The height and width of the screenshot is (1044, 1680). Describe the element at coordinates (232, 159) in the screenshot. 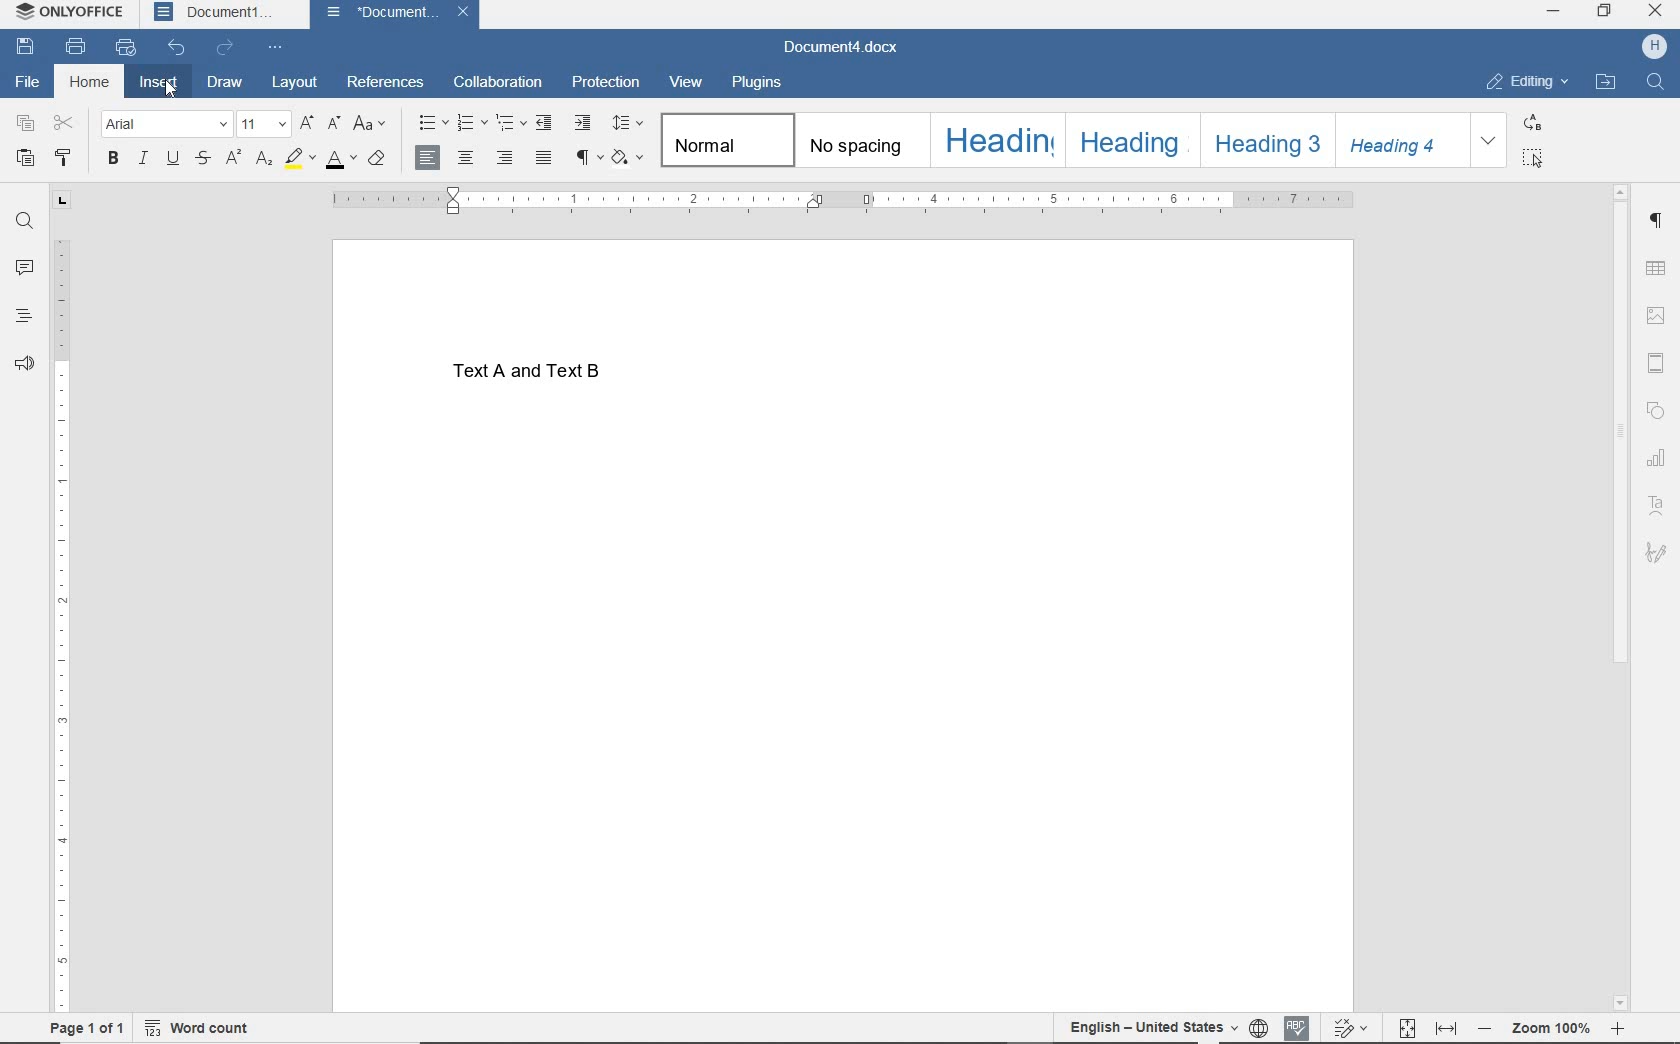

I see `SUPERSCRIPT` at that location.